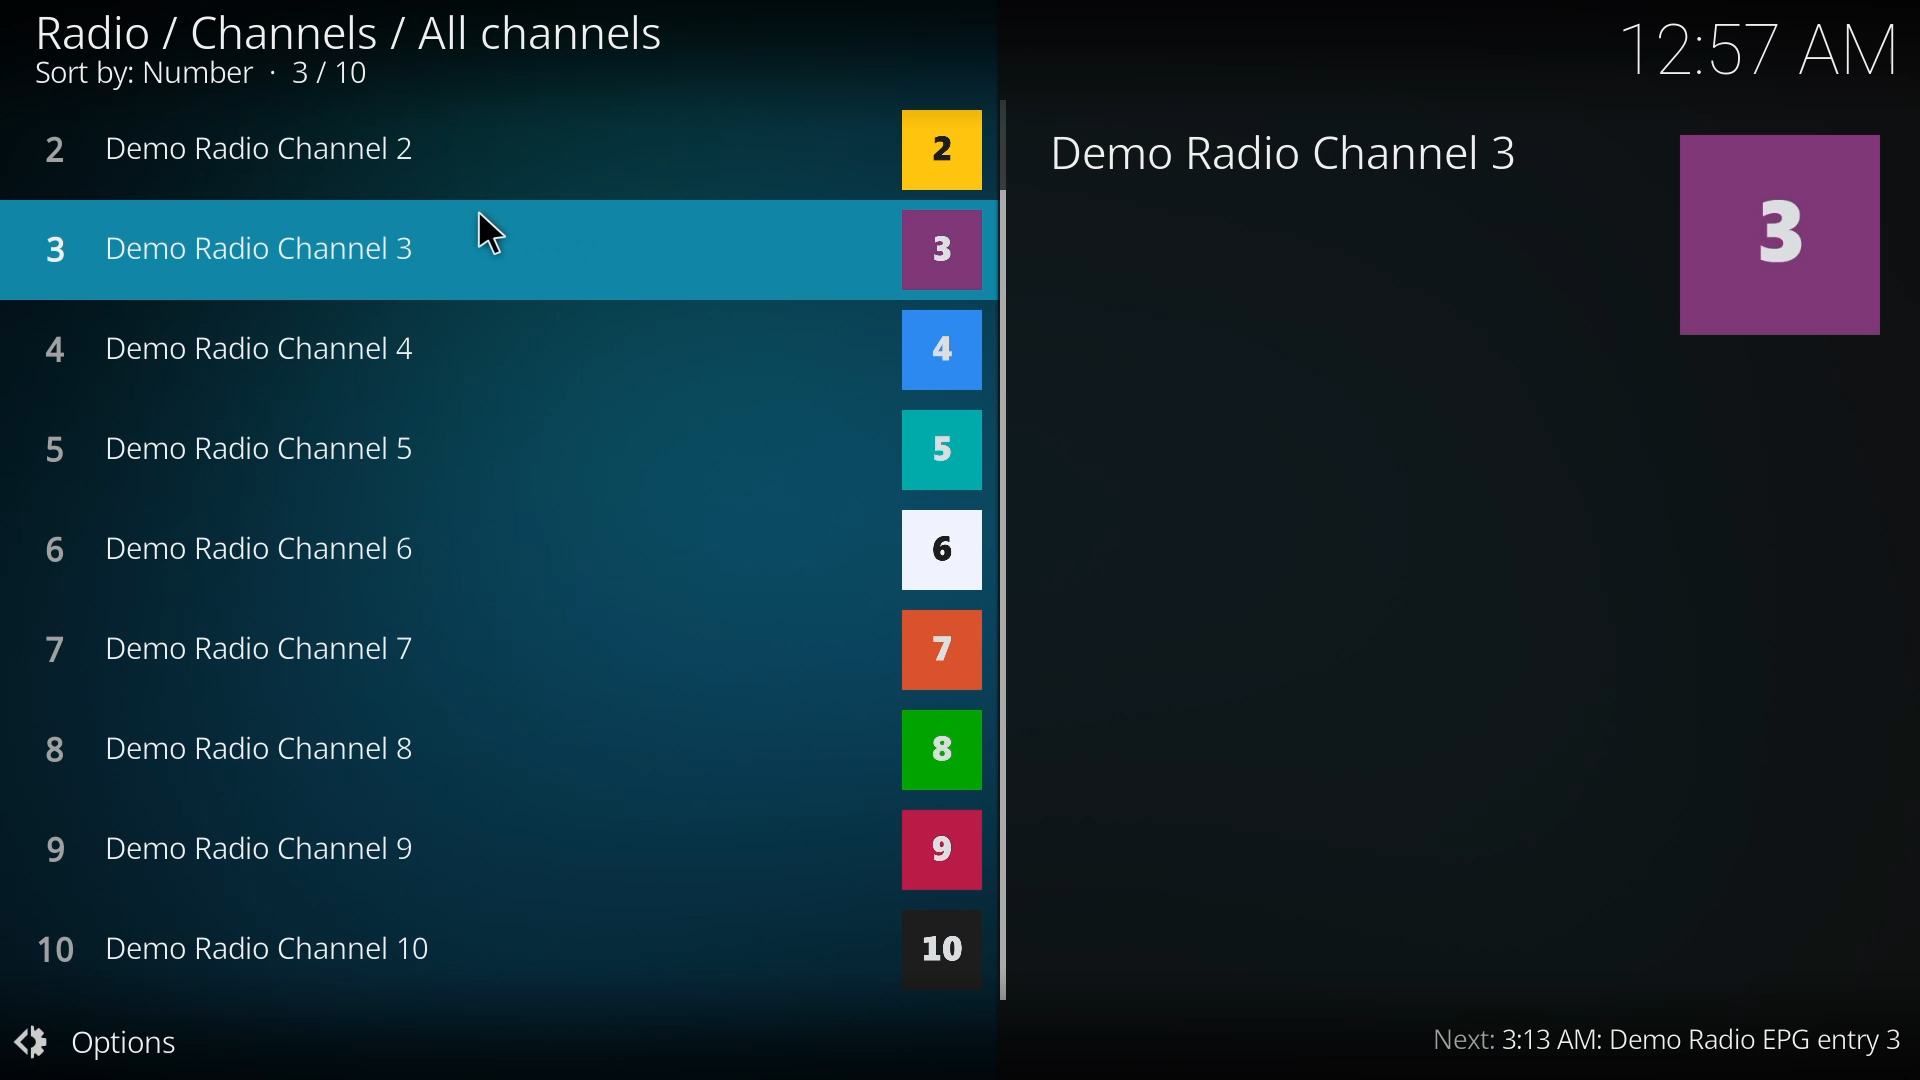 This screenshot has height=1080, width=1920. I want to click on 5, so click(938, 454).